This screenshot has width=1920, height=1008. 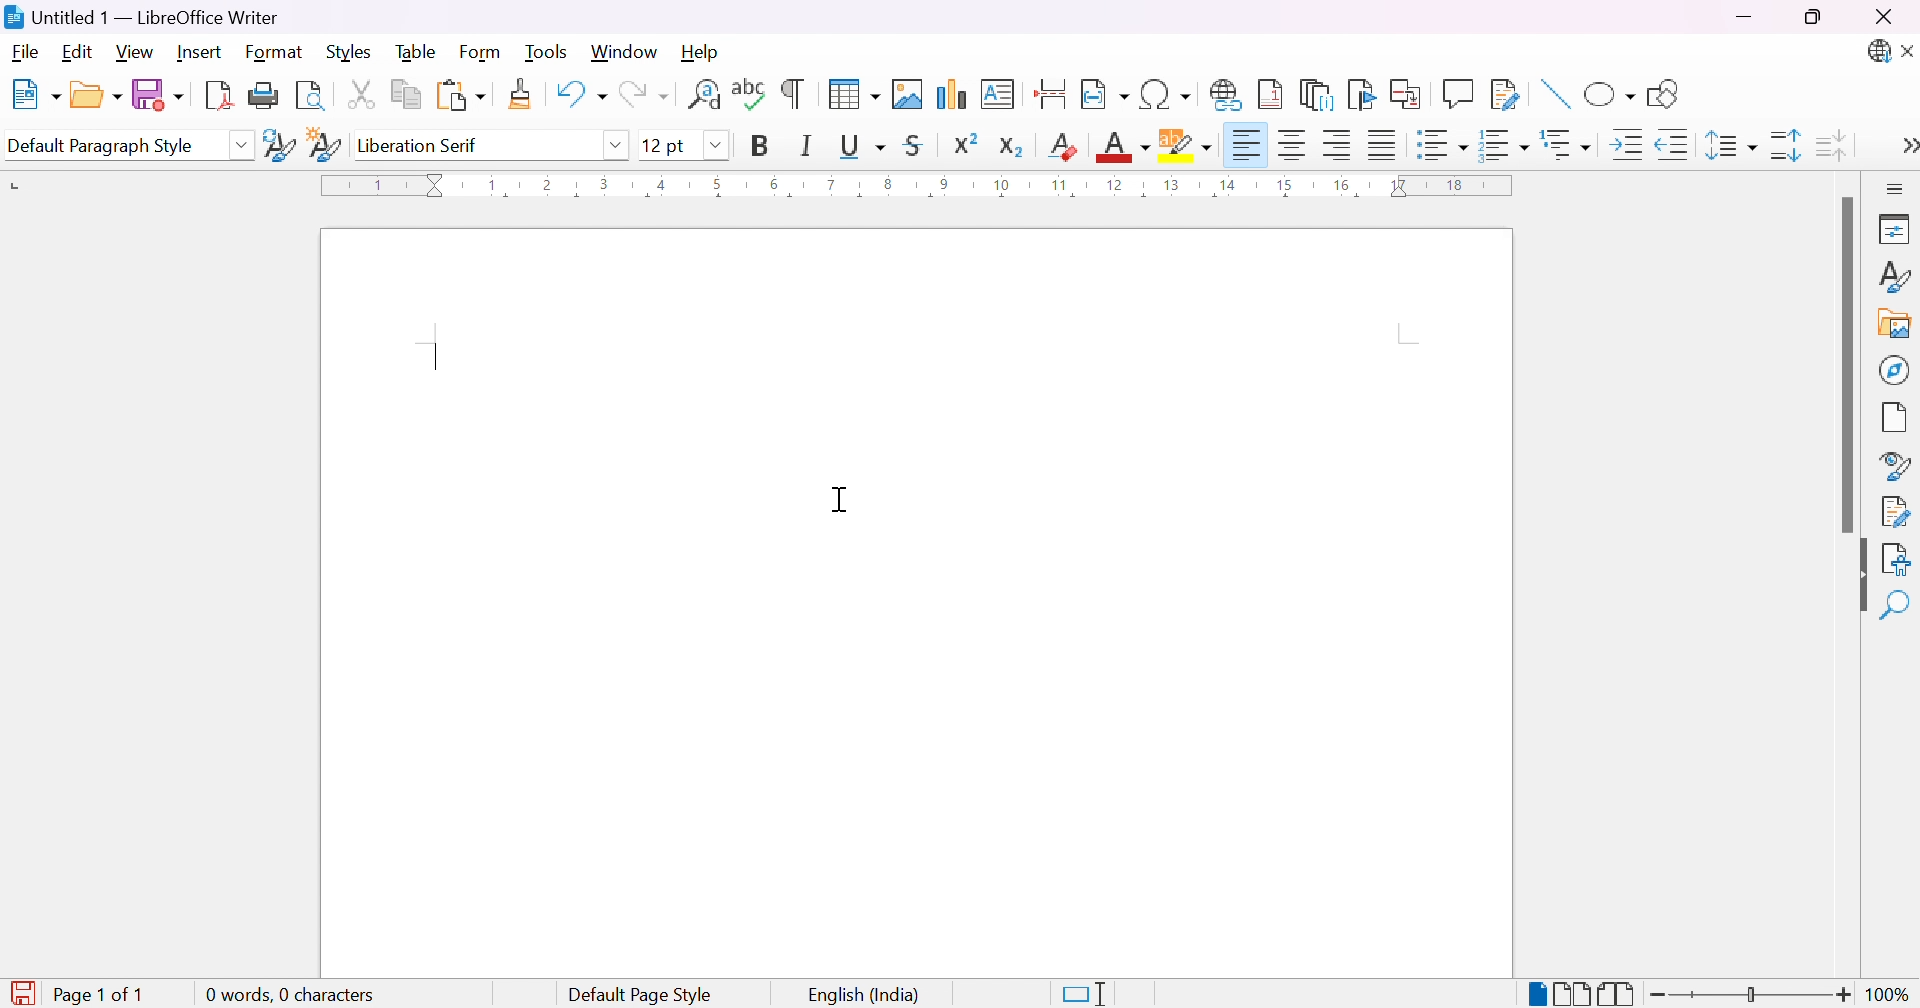 What do you see at coordinates (1609, 98) in the screenshot?
I see `Basic shapes` at bounding box center [1609, 98].